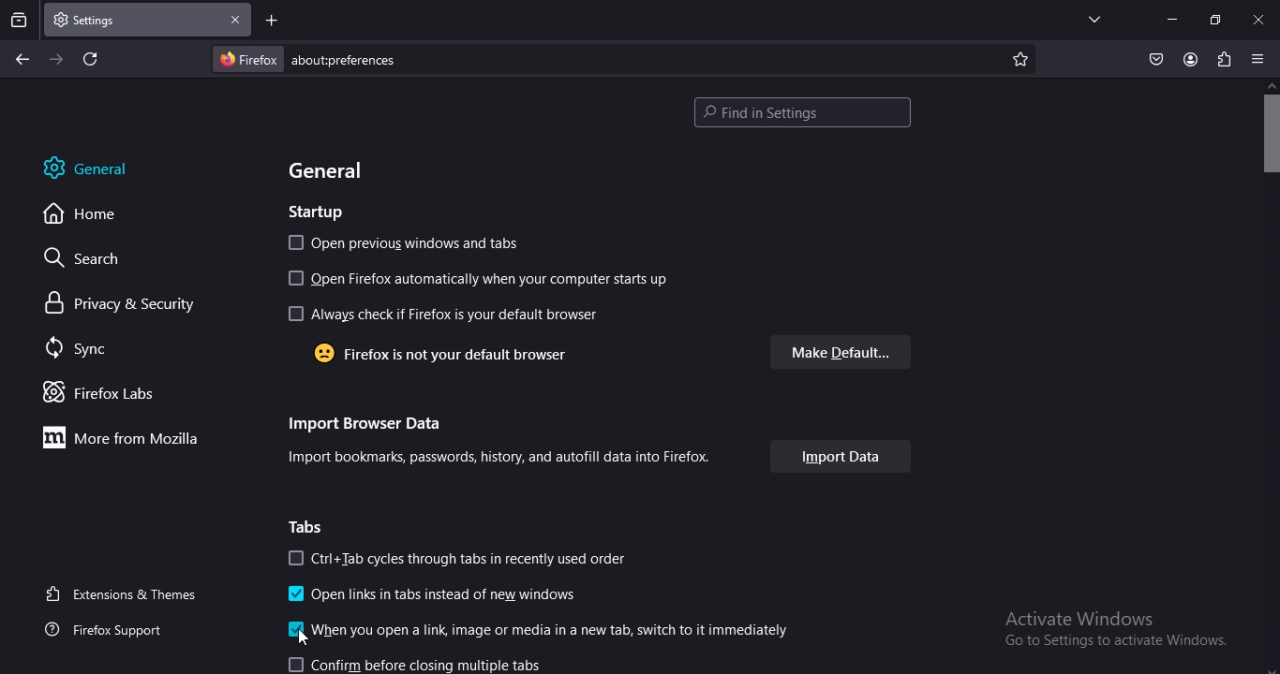 Image resolution: width=1280 pixels, height=674 pixels. What do you see at coordinates (1190, 60) in the screenshot?
I see `account` at bounding box center [1190, 60].